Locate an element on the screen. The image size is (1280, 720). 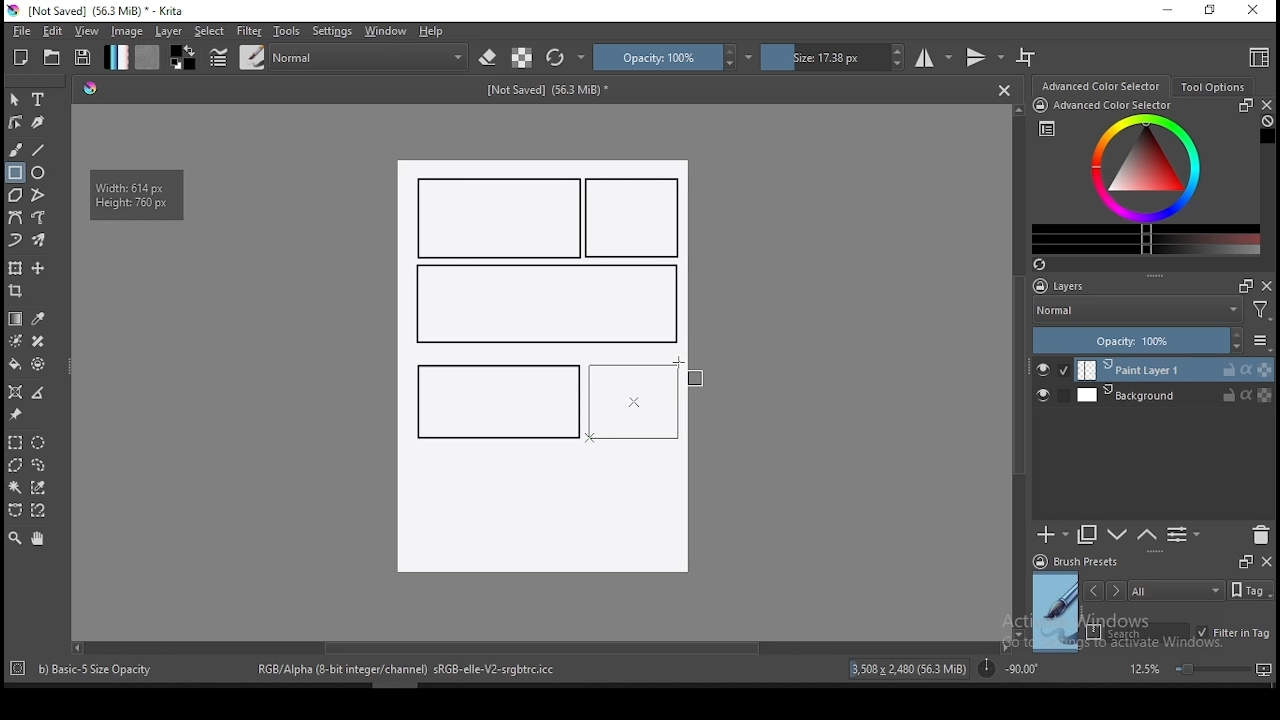
rotation is located at coordinates (1008, 667).